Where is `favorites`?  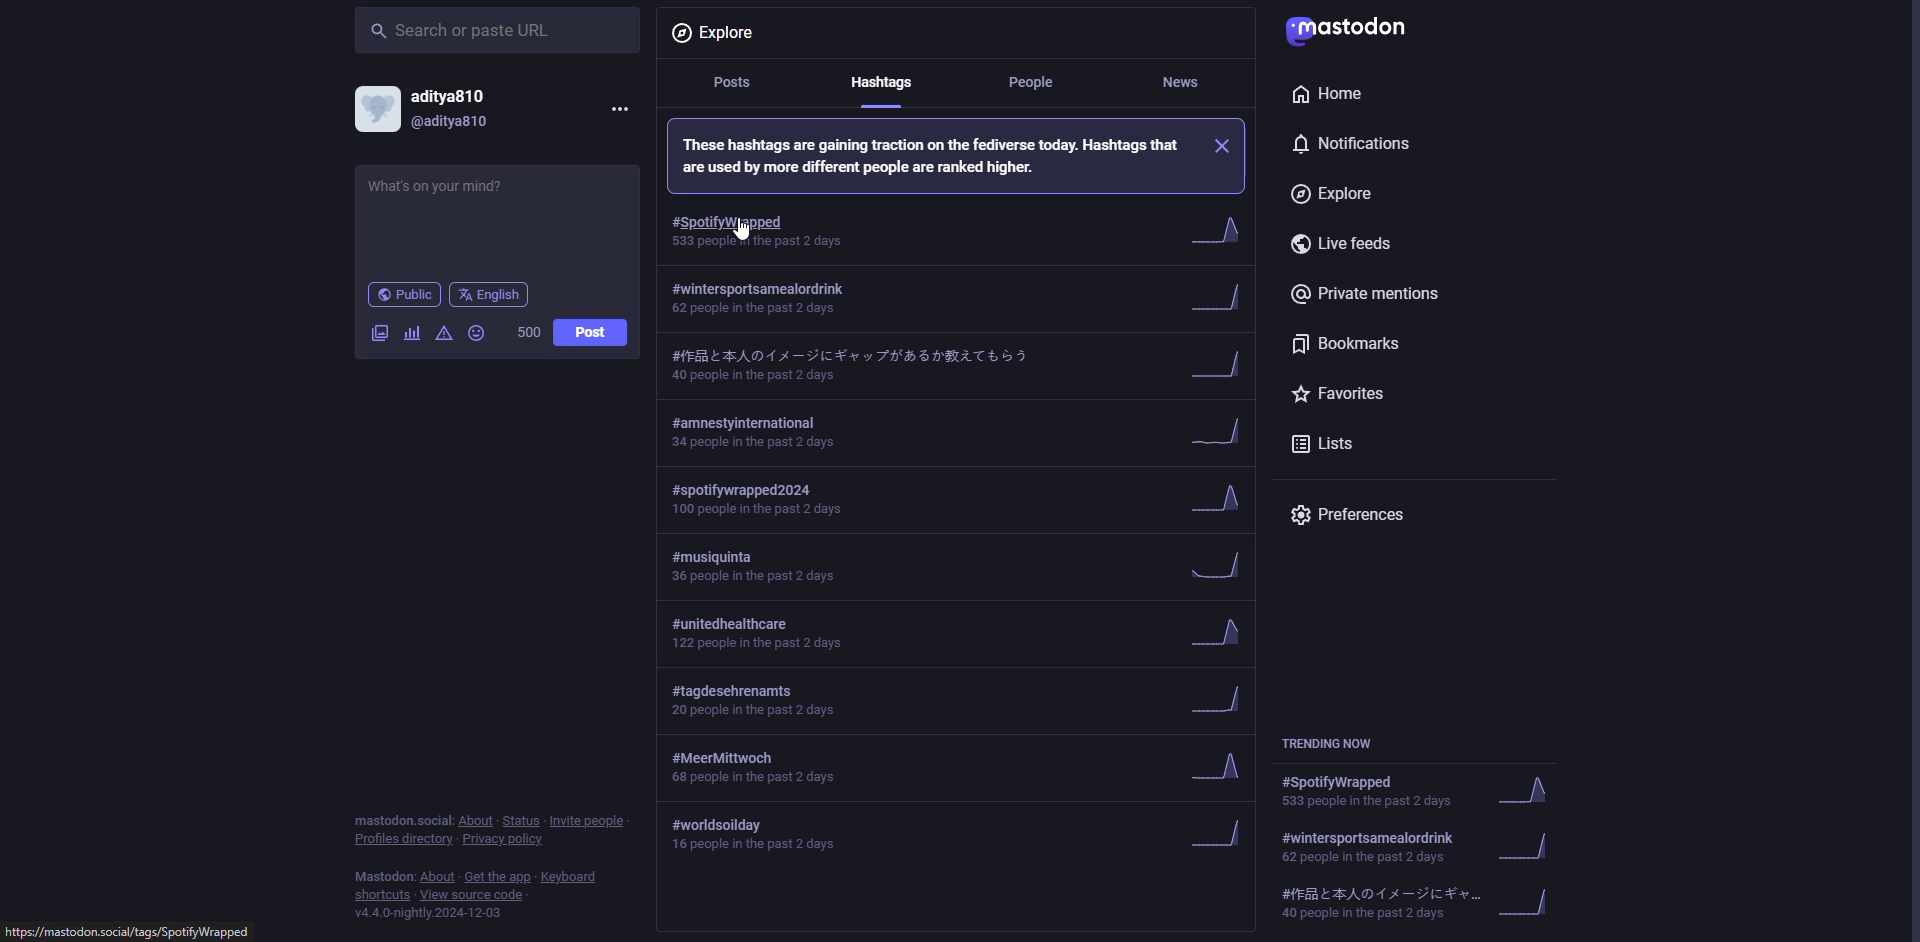
favorites is located at coordinates (1347, 393).